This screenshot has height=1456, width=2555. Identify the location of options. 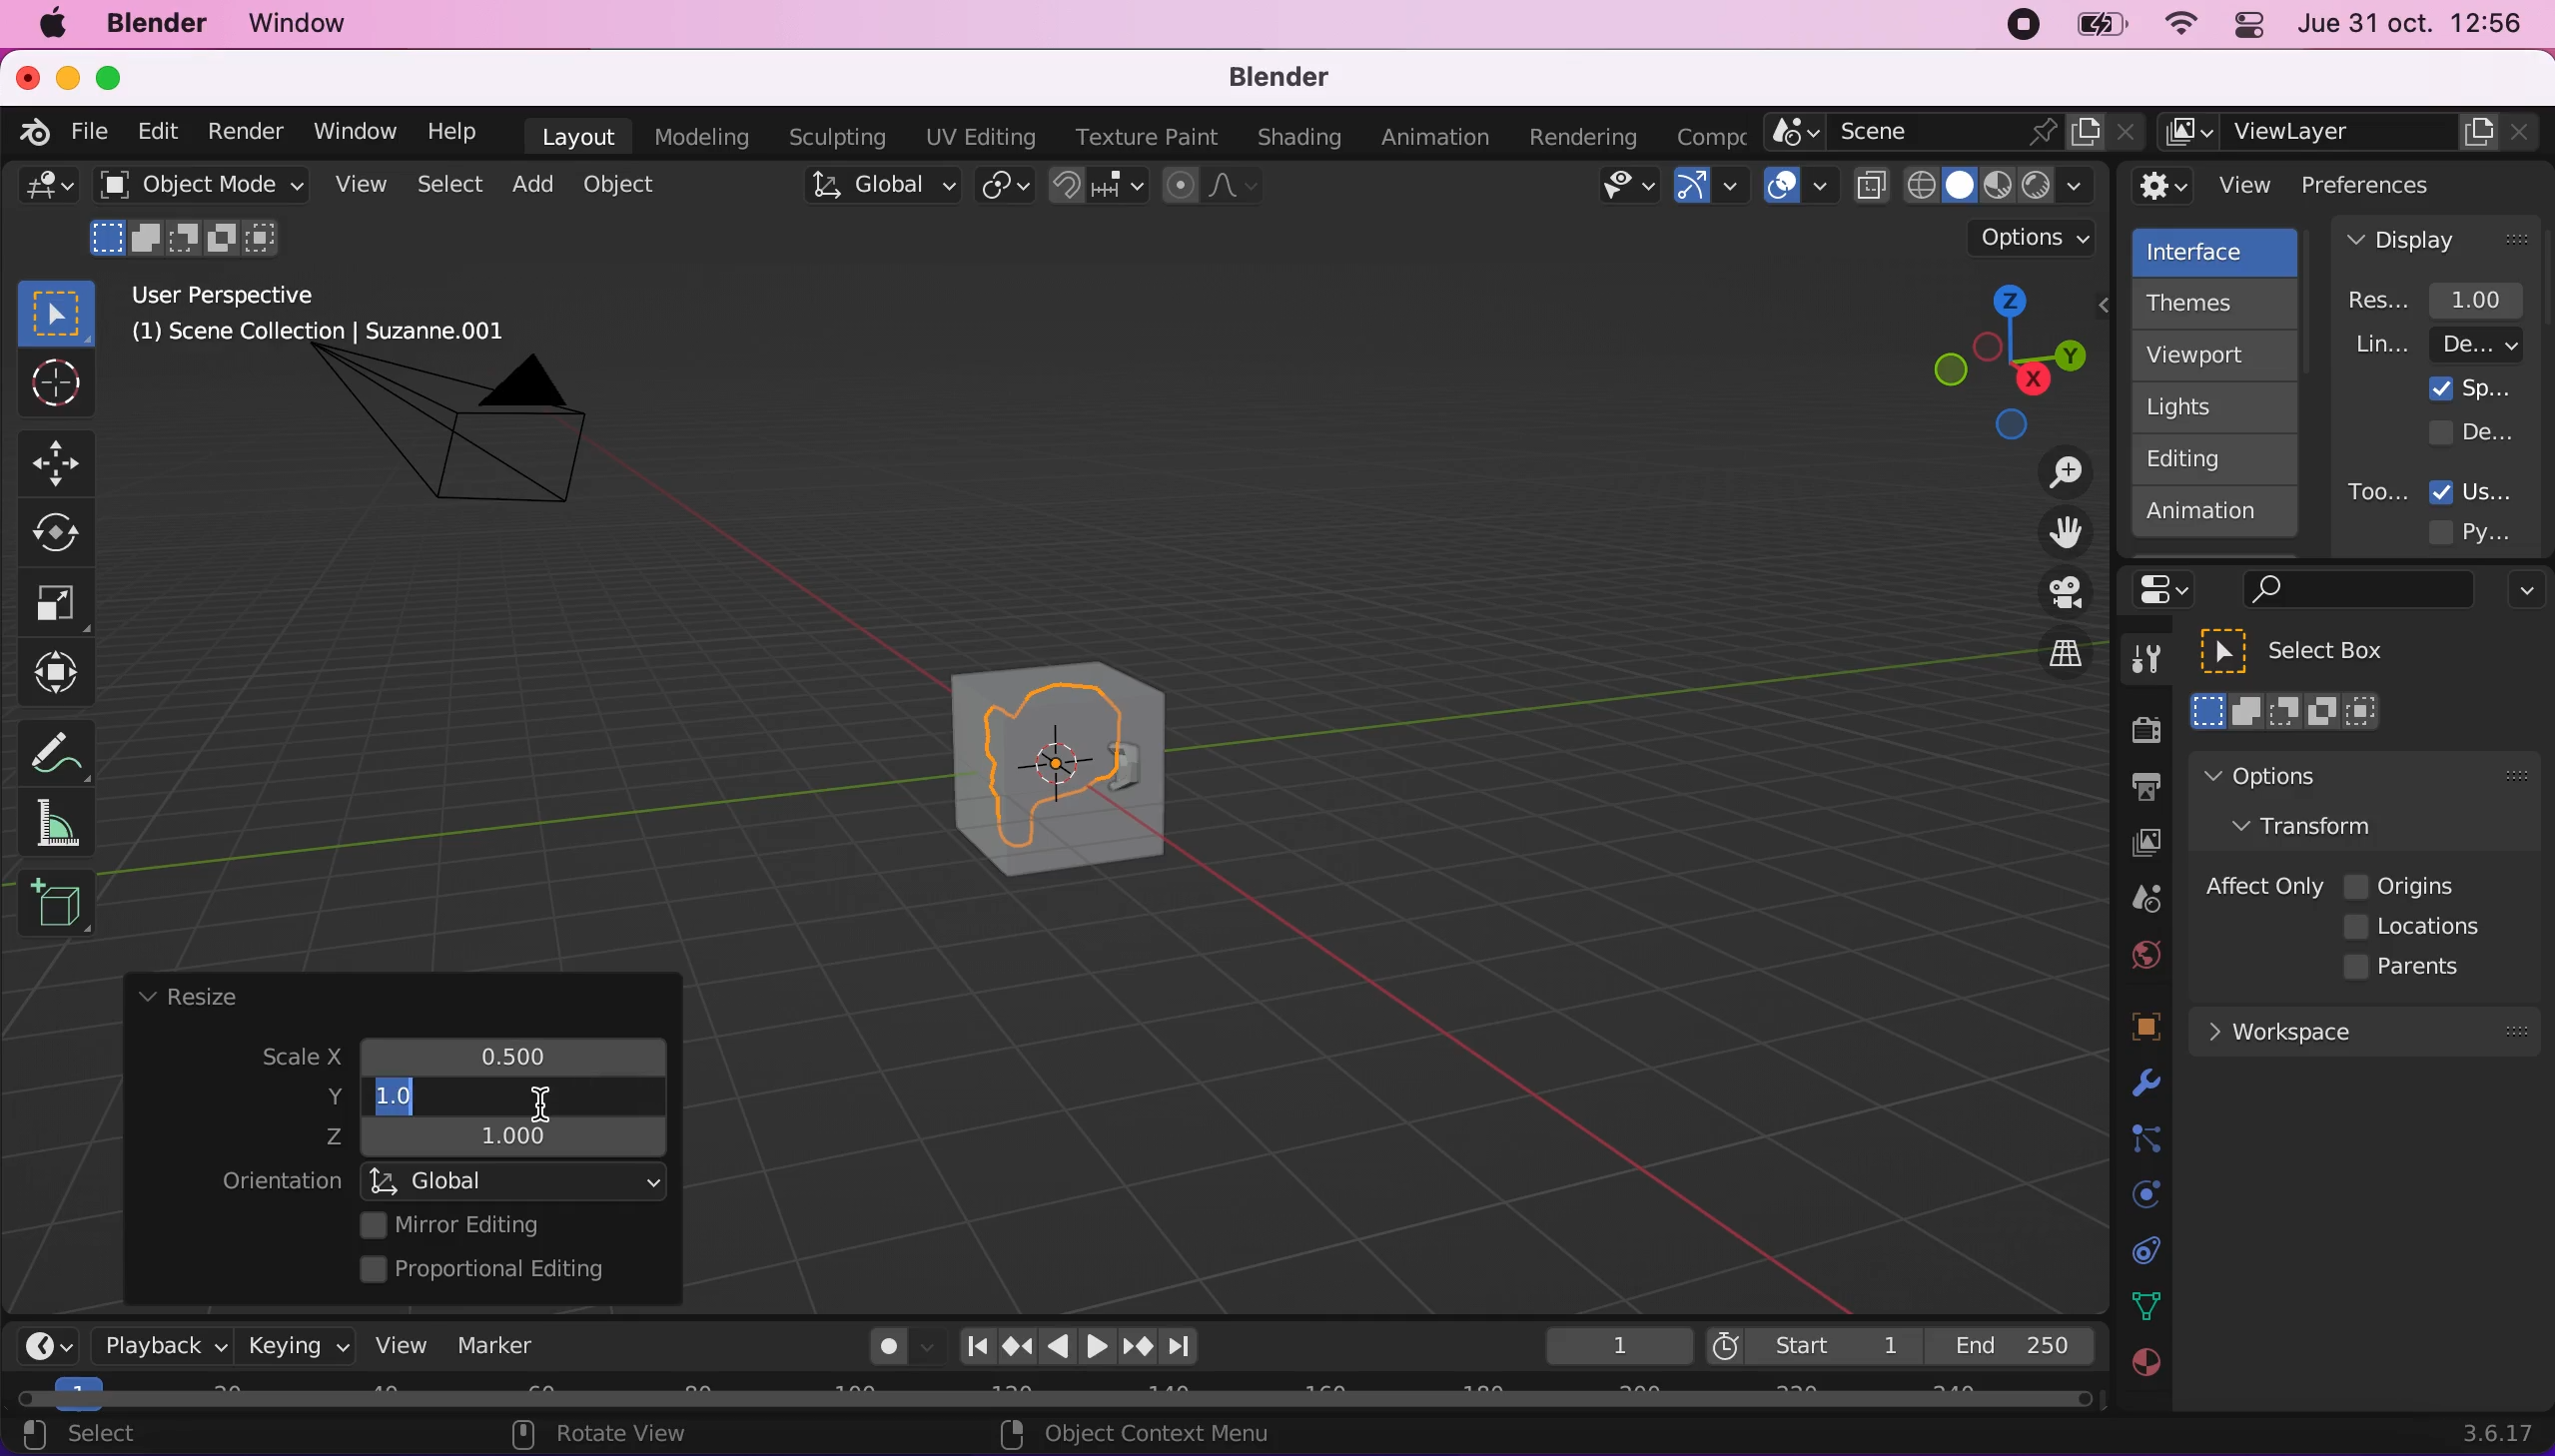
(2521, 593).